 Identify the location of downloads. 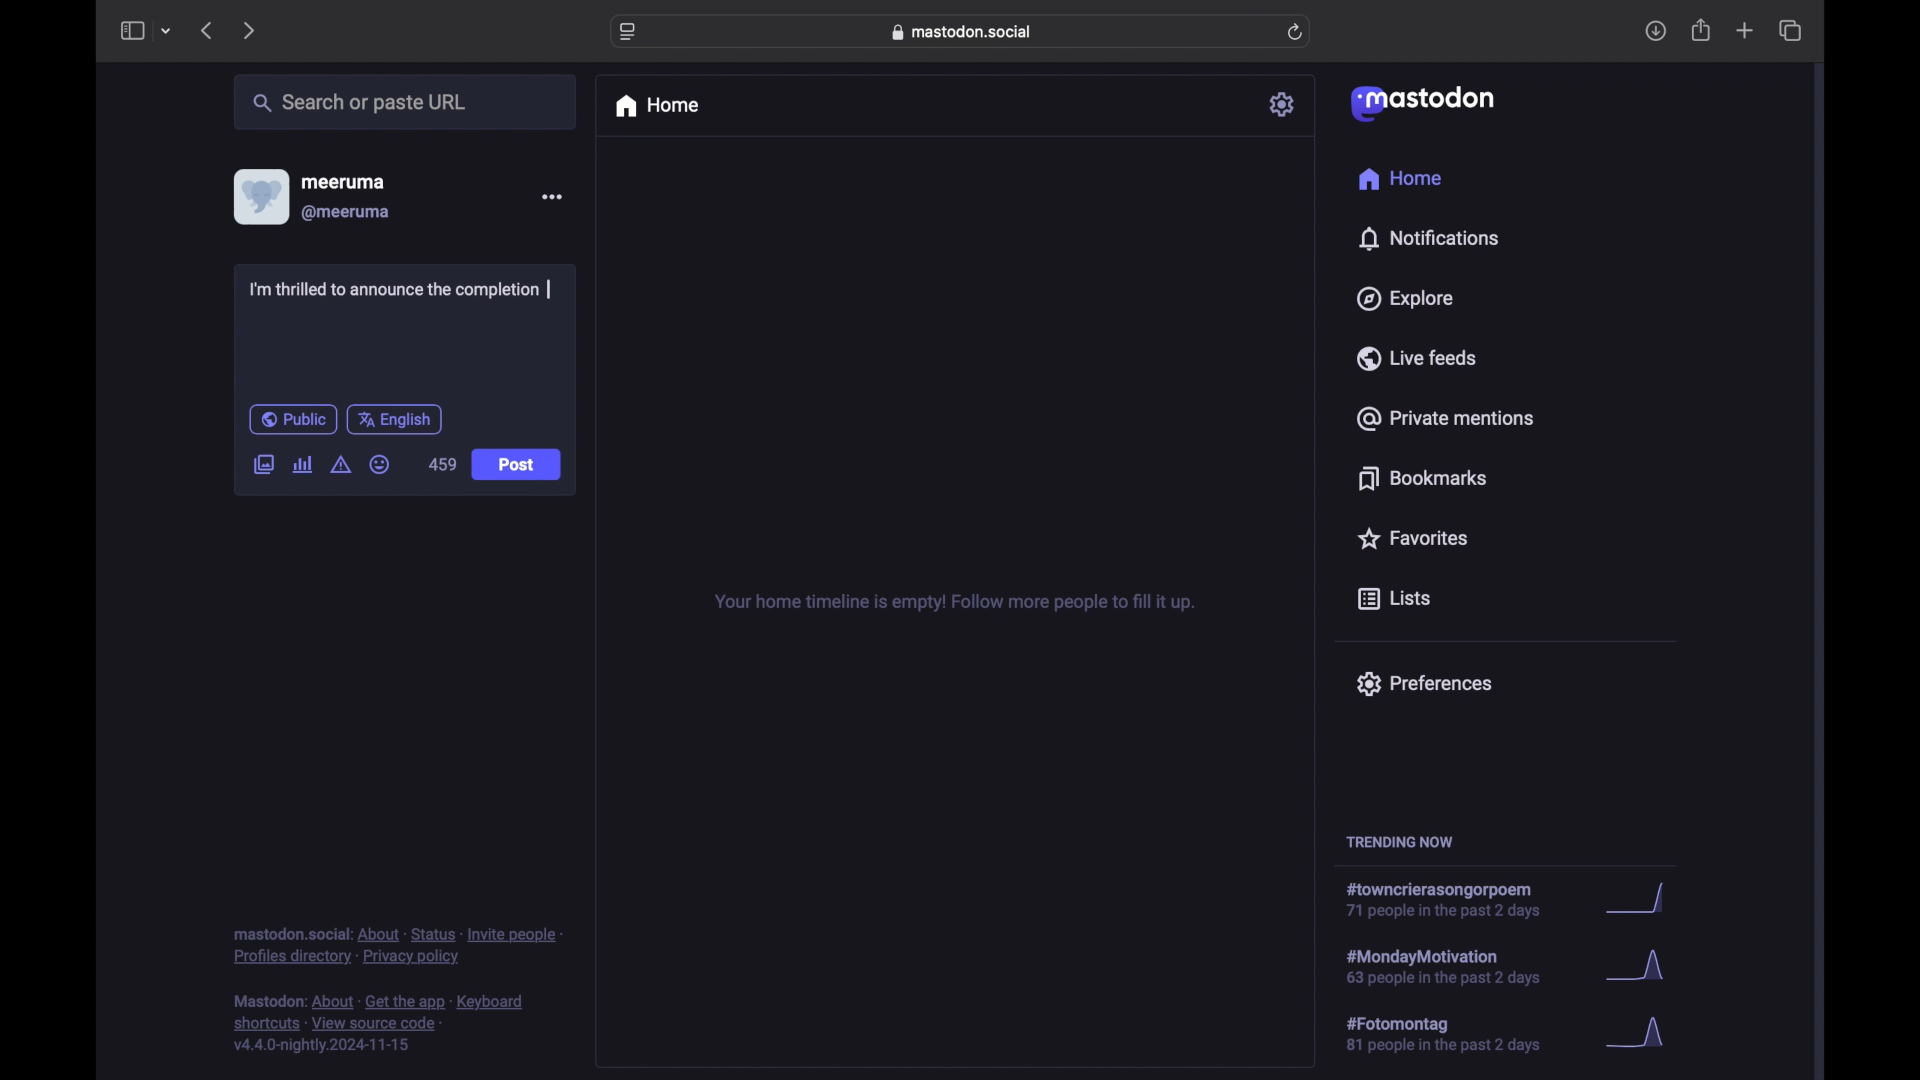
(1655, 31).